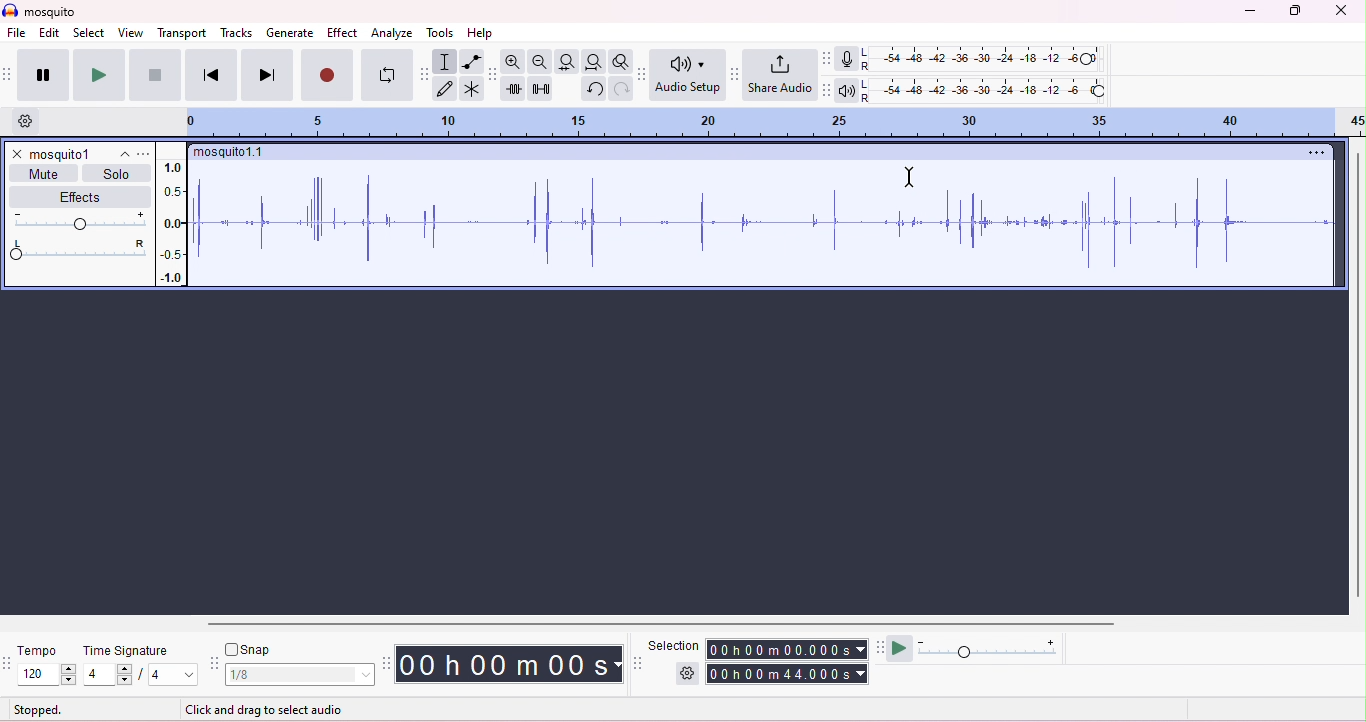 This screenshot has height=722, width=1366. I want to click on recording level, so click(986, 59).